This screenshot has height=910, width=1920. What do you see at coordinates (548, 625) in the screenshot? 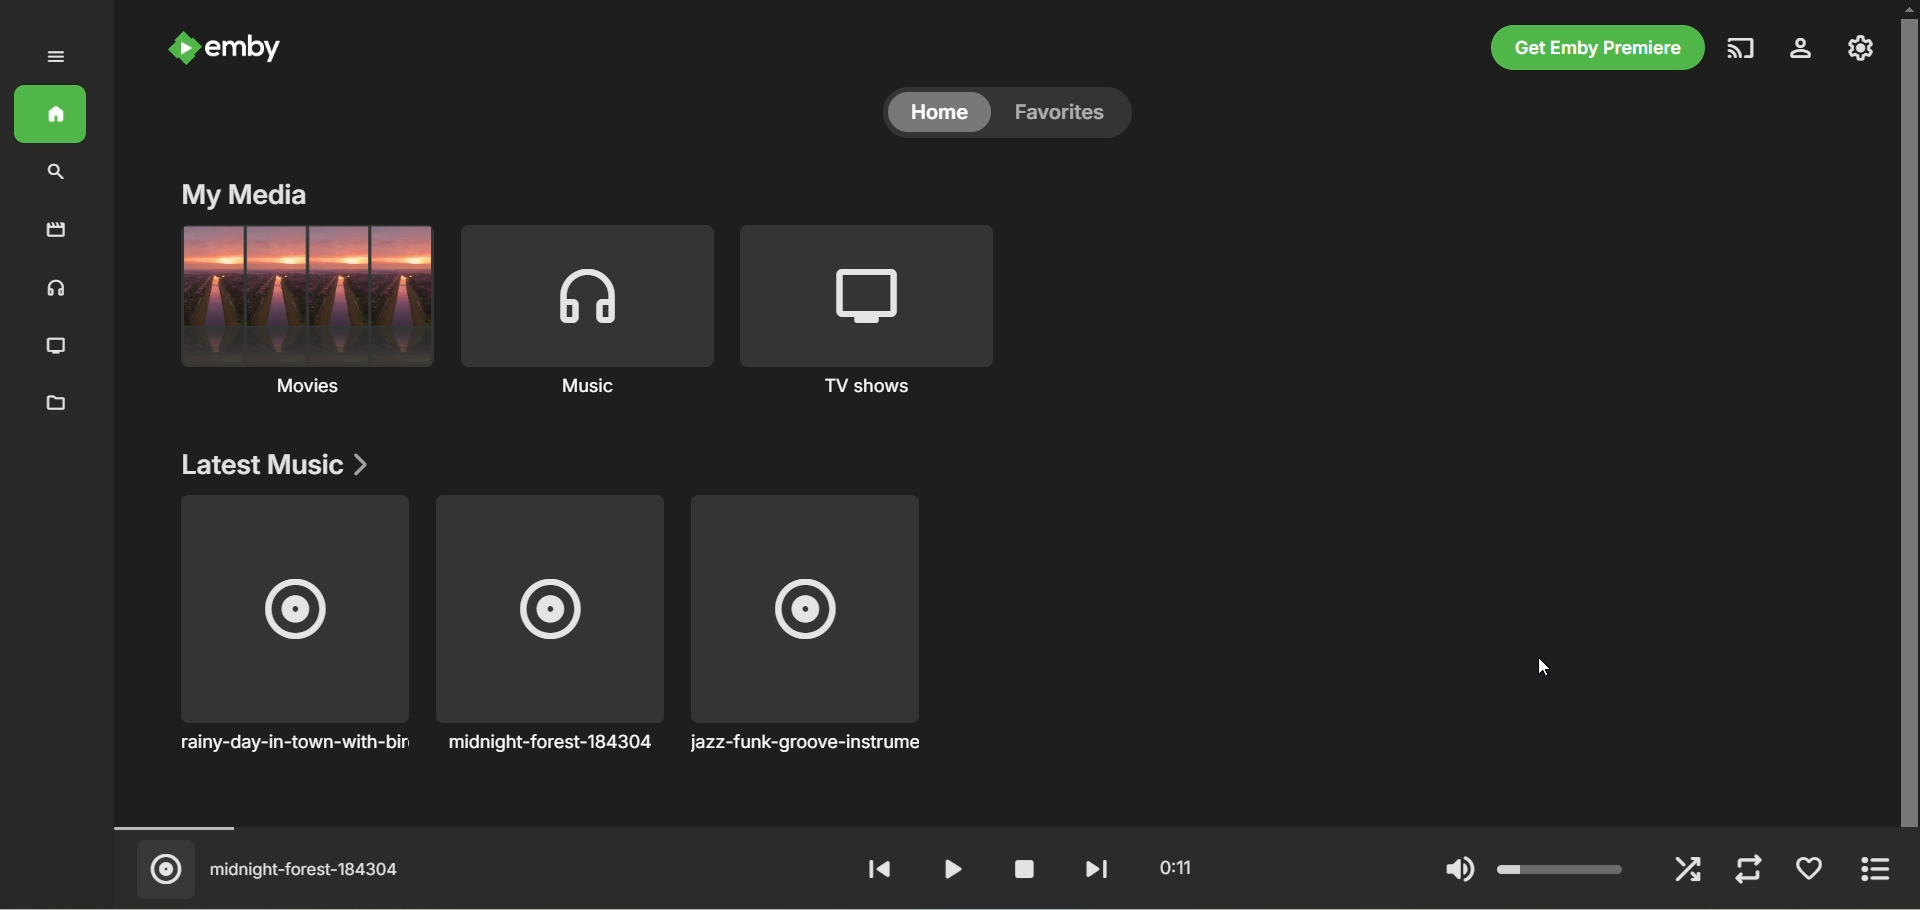
I see `midnight-forest-184304` at bounding box center [548, 625].